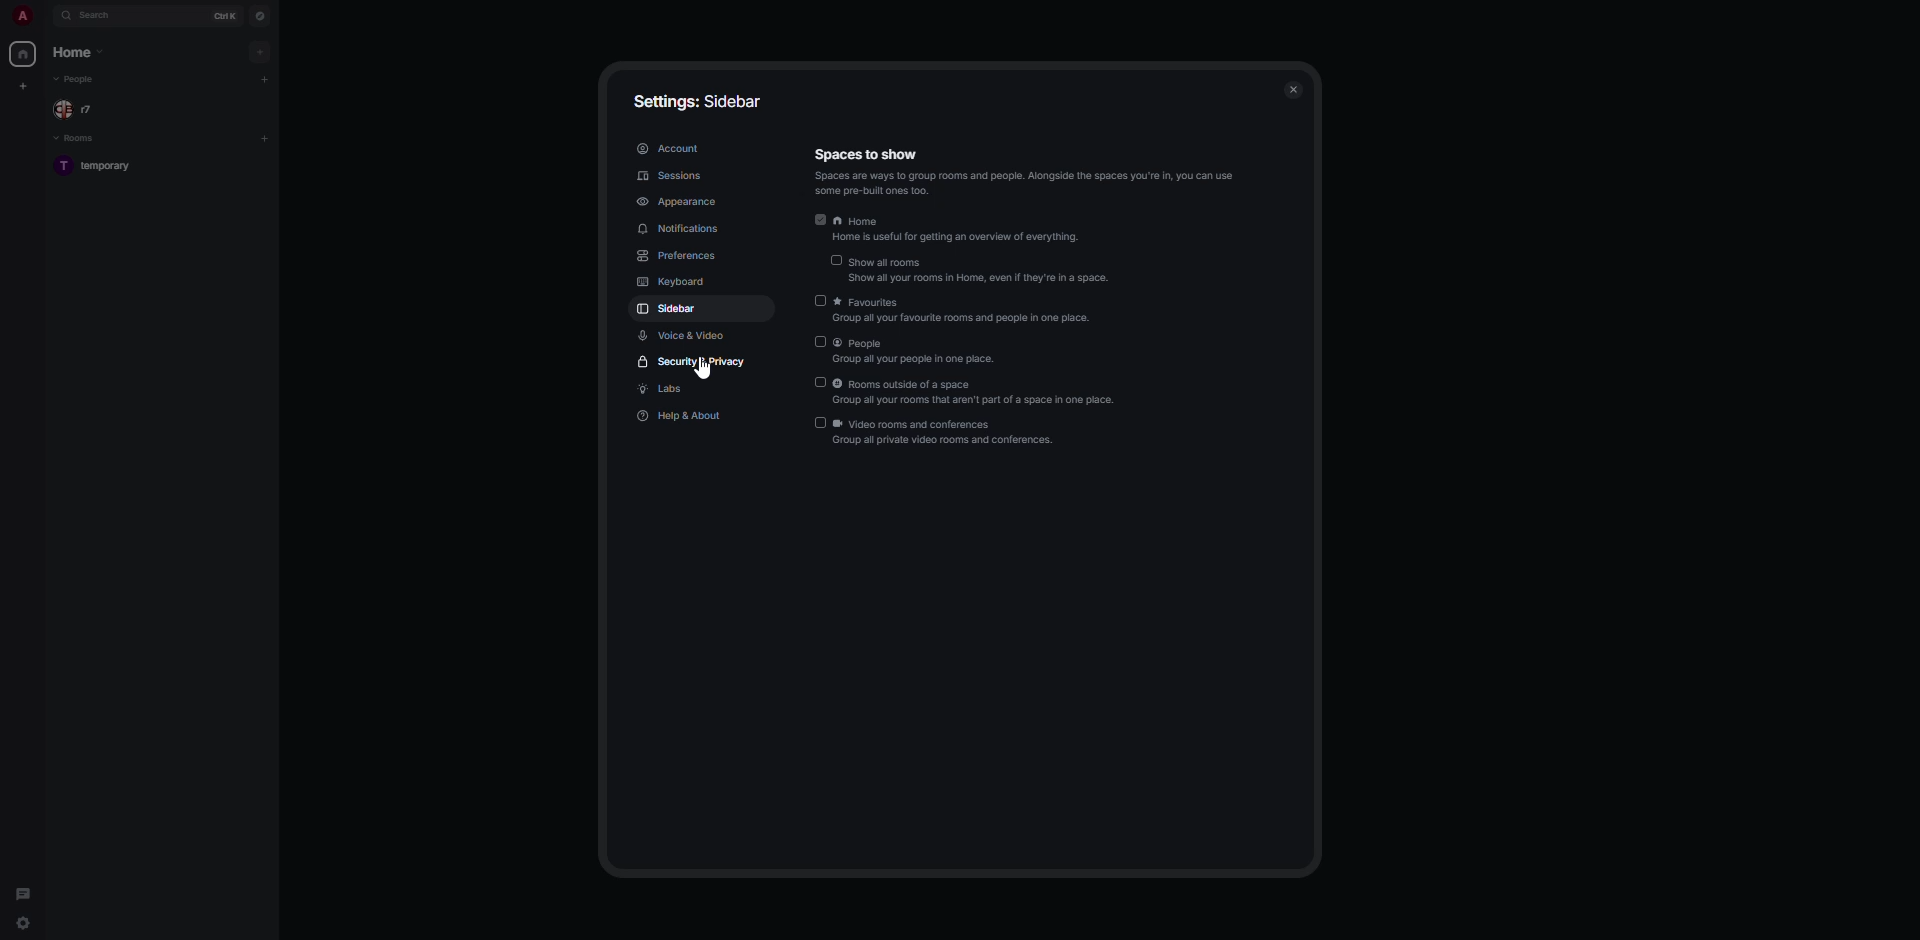 Image resolution: width=1920 pixels, height=940 pixels. What do you see at coordinates (969, 266) in the screenshot?
I see `show all rooms` at bounding box center [969, 266].